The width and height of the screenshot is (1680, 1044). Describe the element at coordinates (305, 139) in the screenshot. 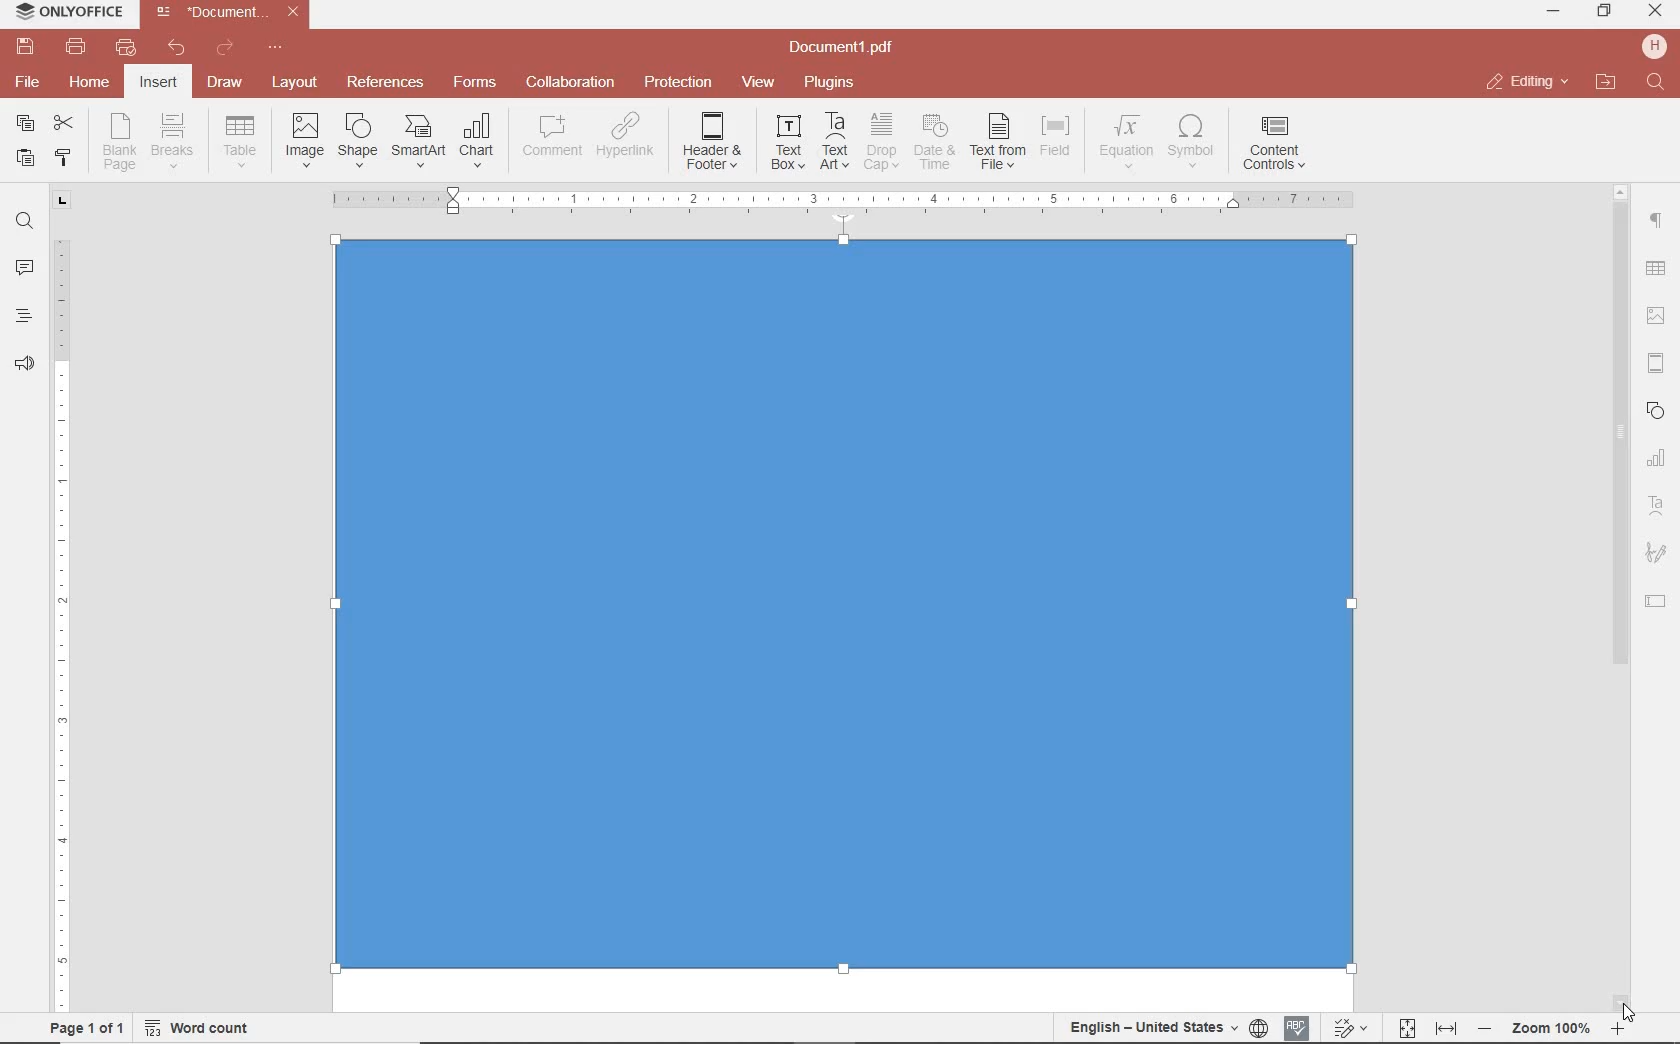

I see `INSERT IMAGES` at that location.